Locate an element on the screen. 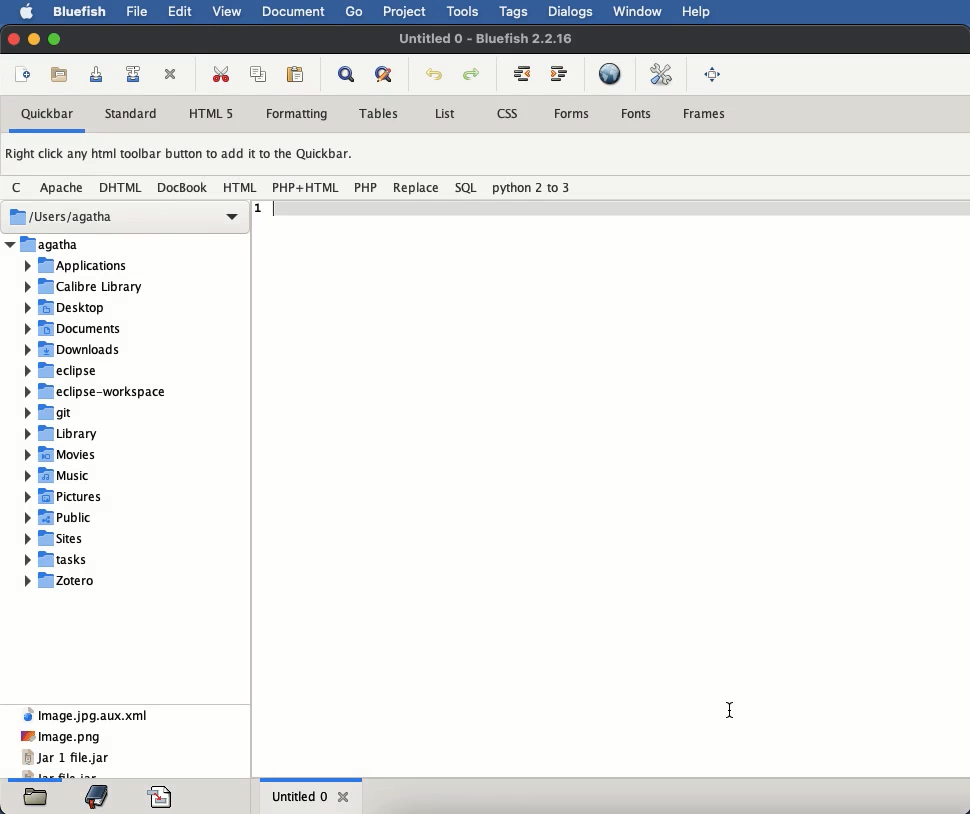 This screenshot has height=814, width=970. close is located at coordinates (345, 797).